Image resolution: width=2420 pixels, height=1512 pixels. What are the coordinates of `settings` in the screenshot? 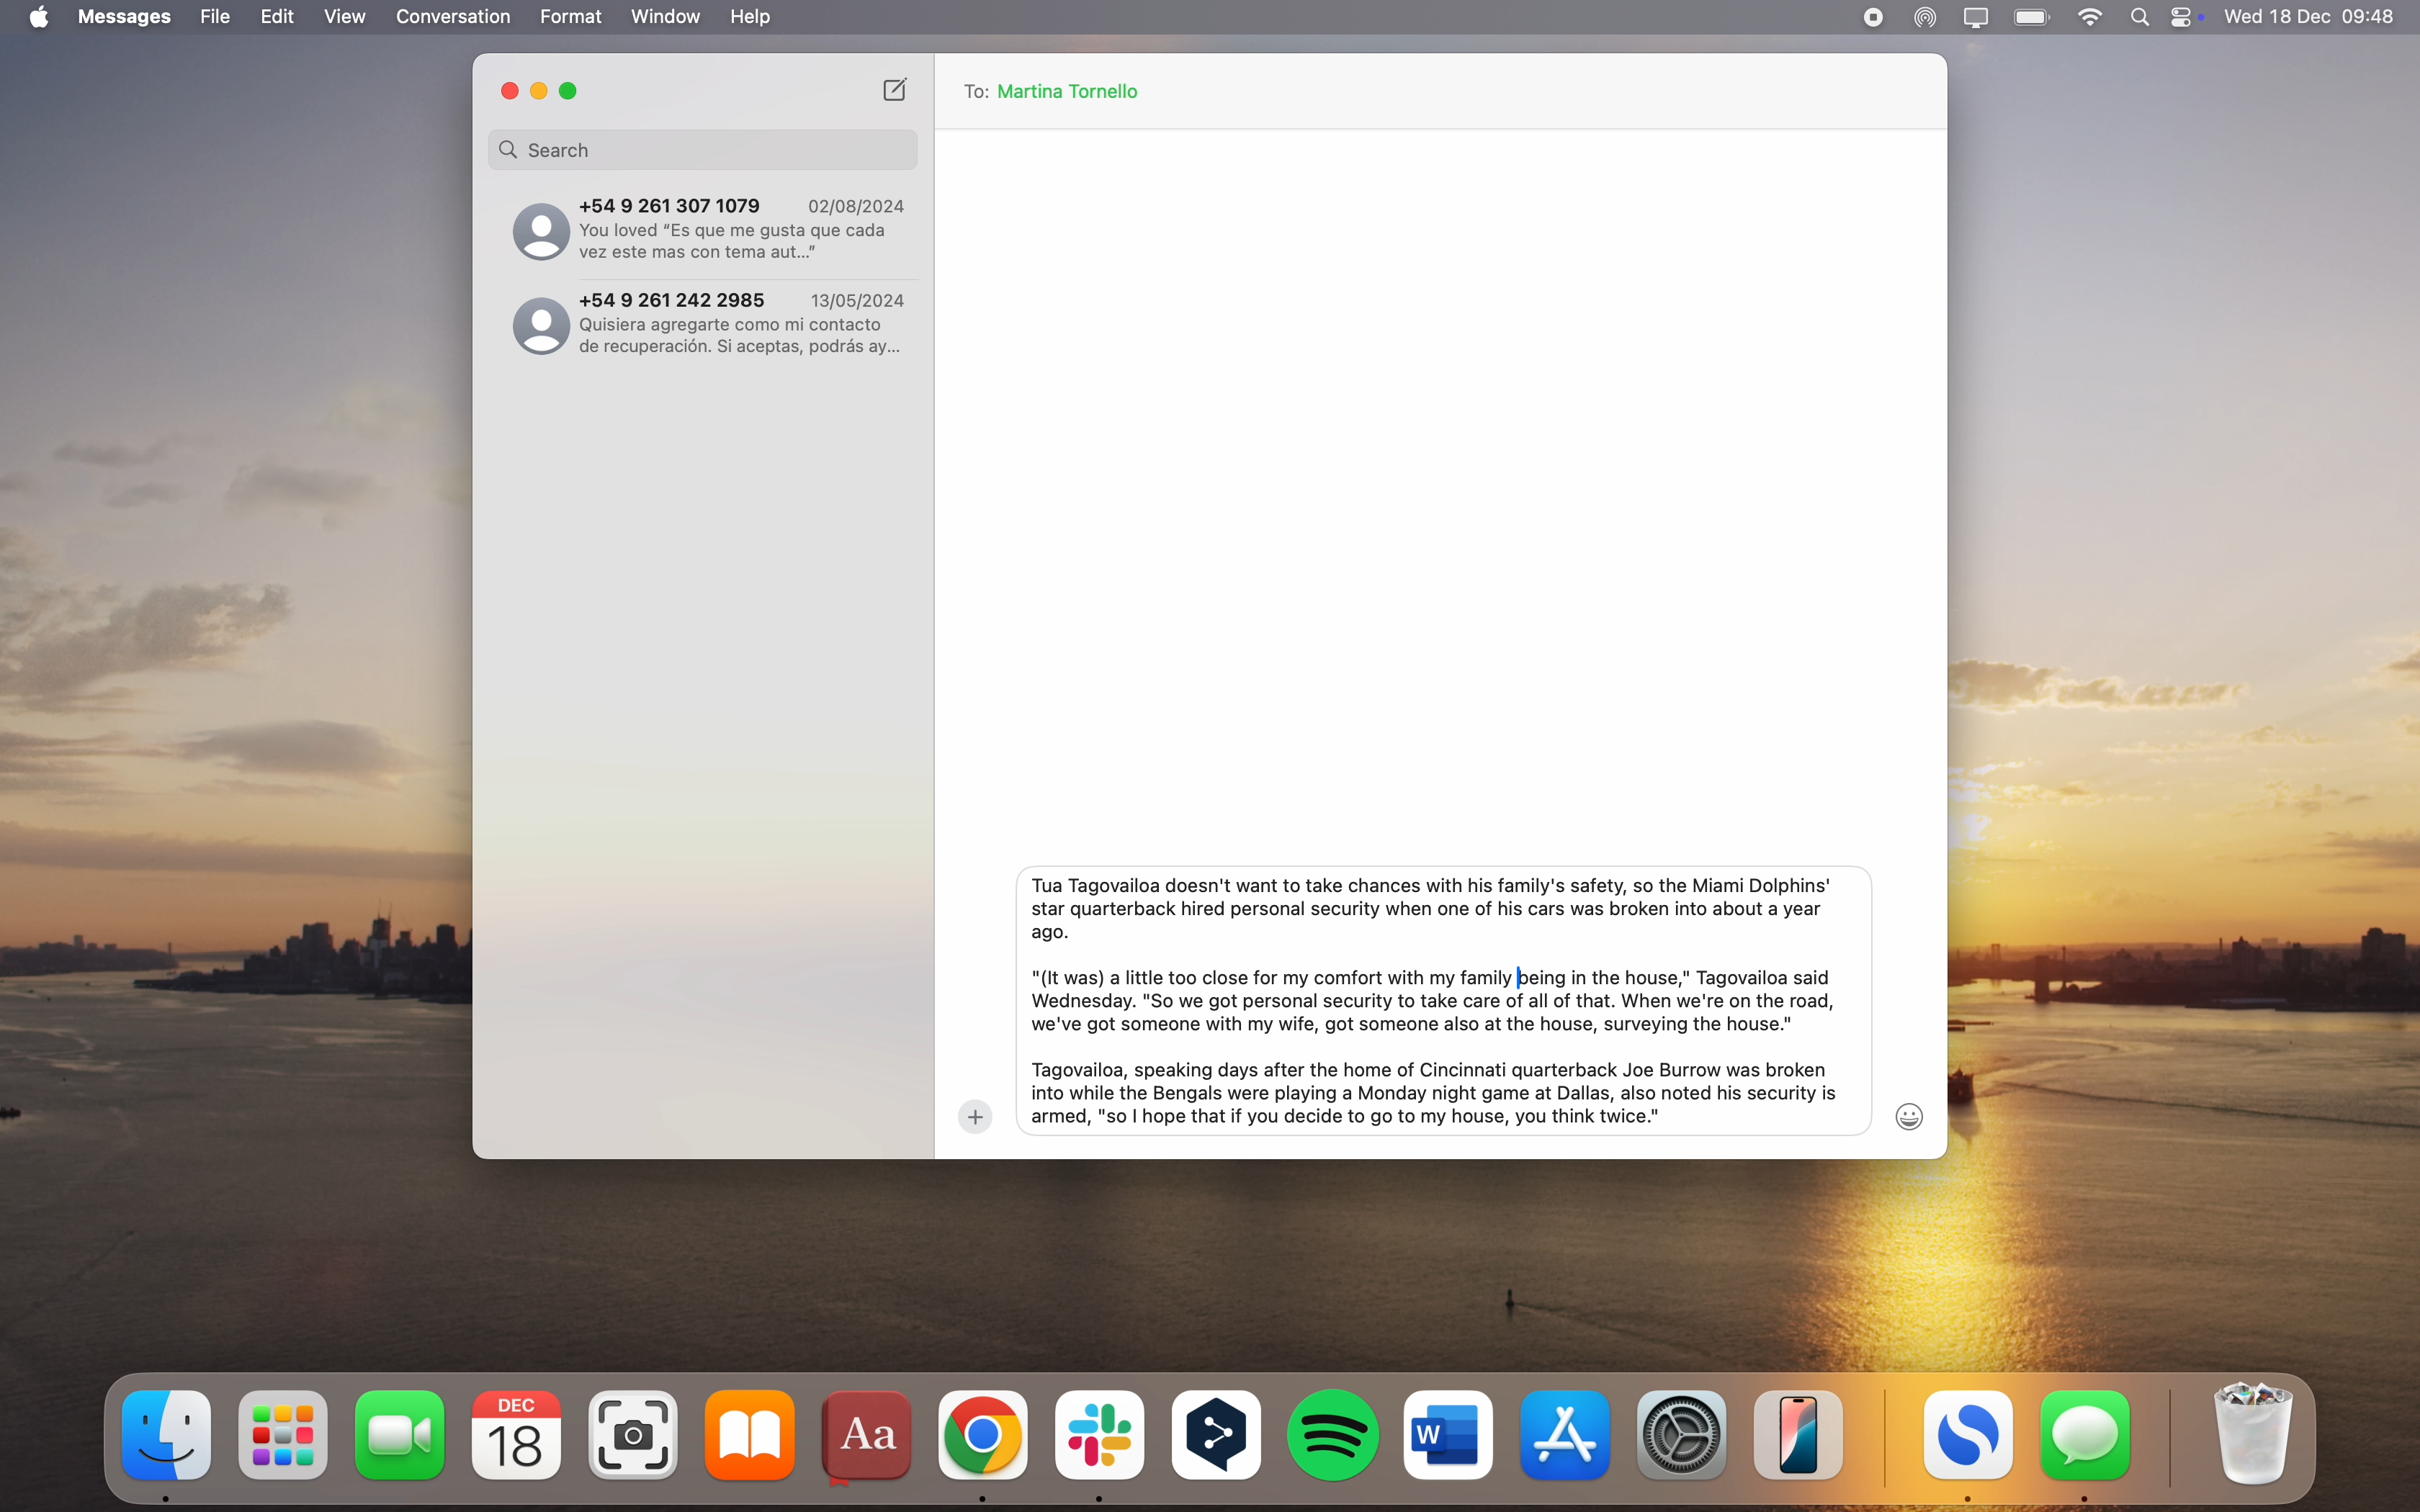 It's located at (1685, 1432).